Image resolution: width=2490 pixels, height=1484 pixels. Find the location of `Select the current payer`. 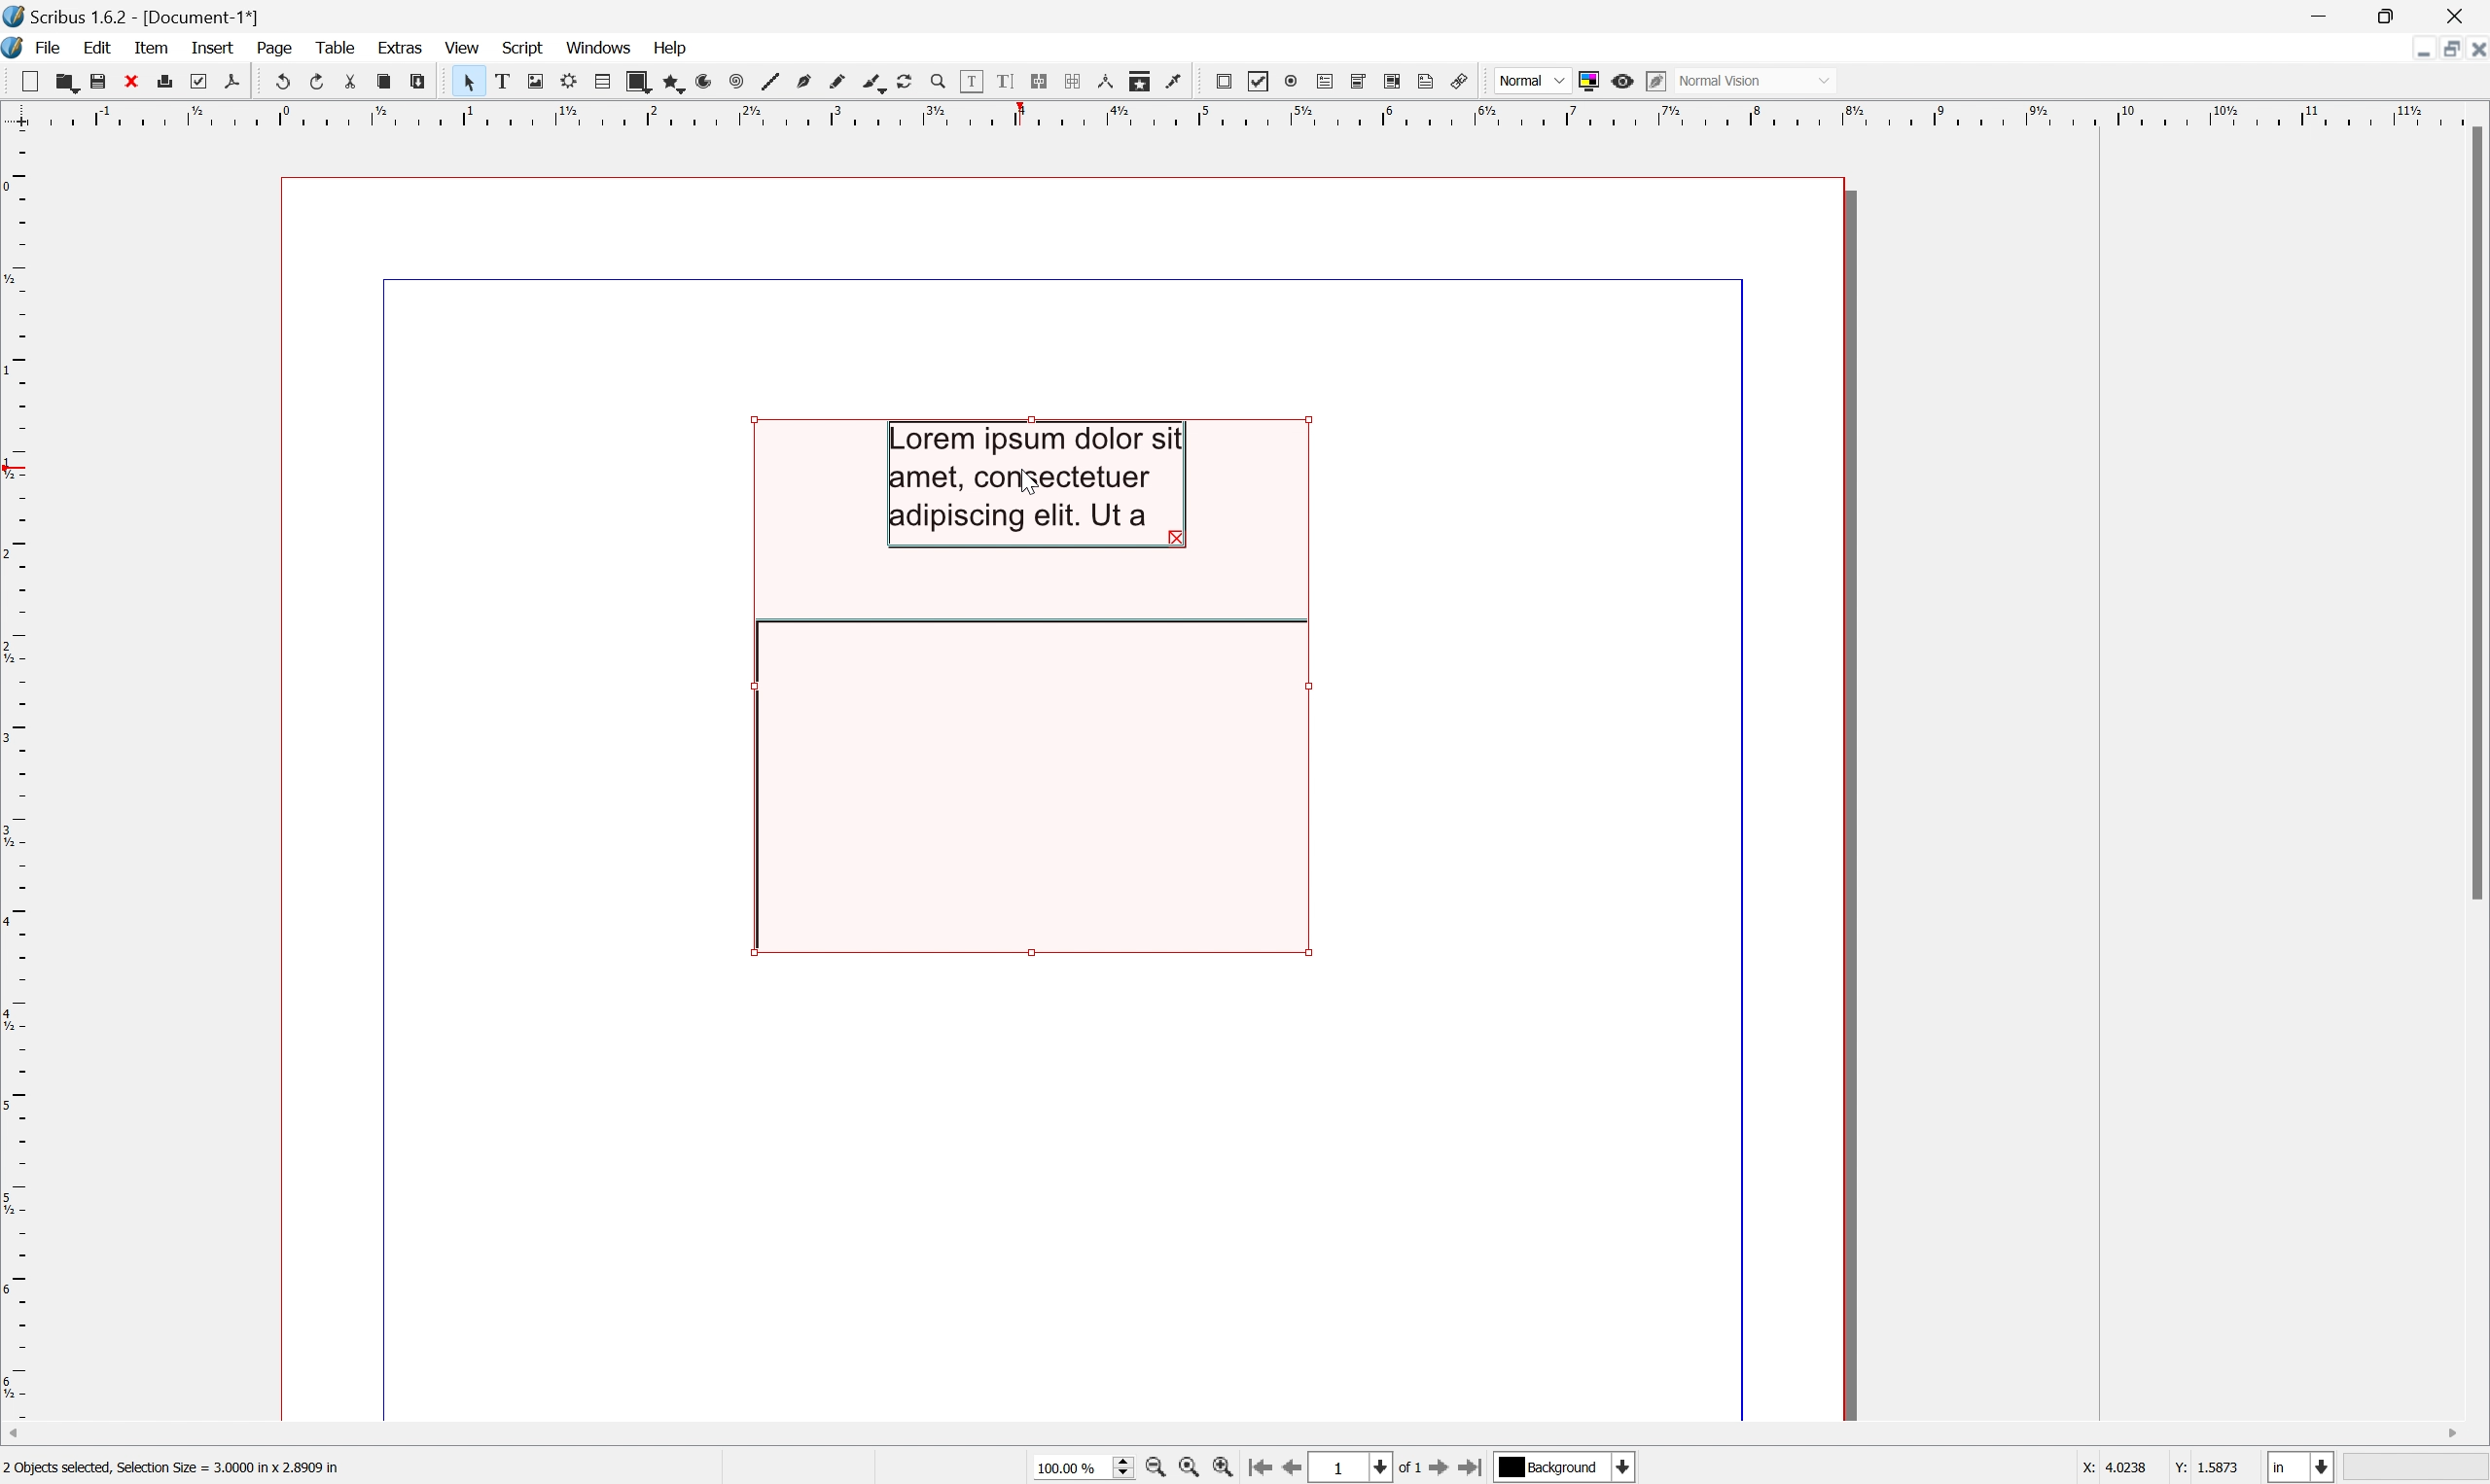

Select the current payer is located at coordinates (1566, 1469).